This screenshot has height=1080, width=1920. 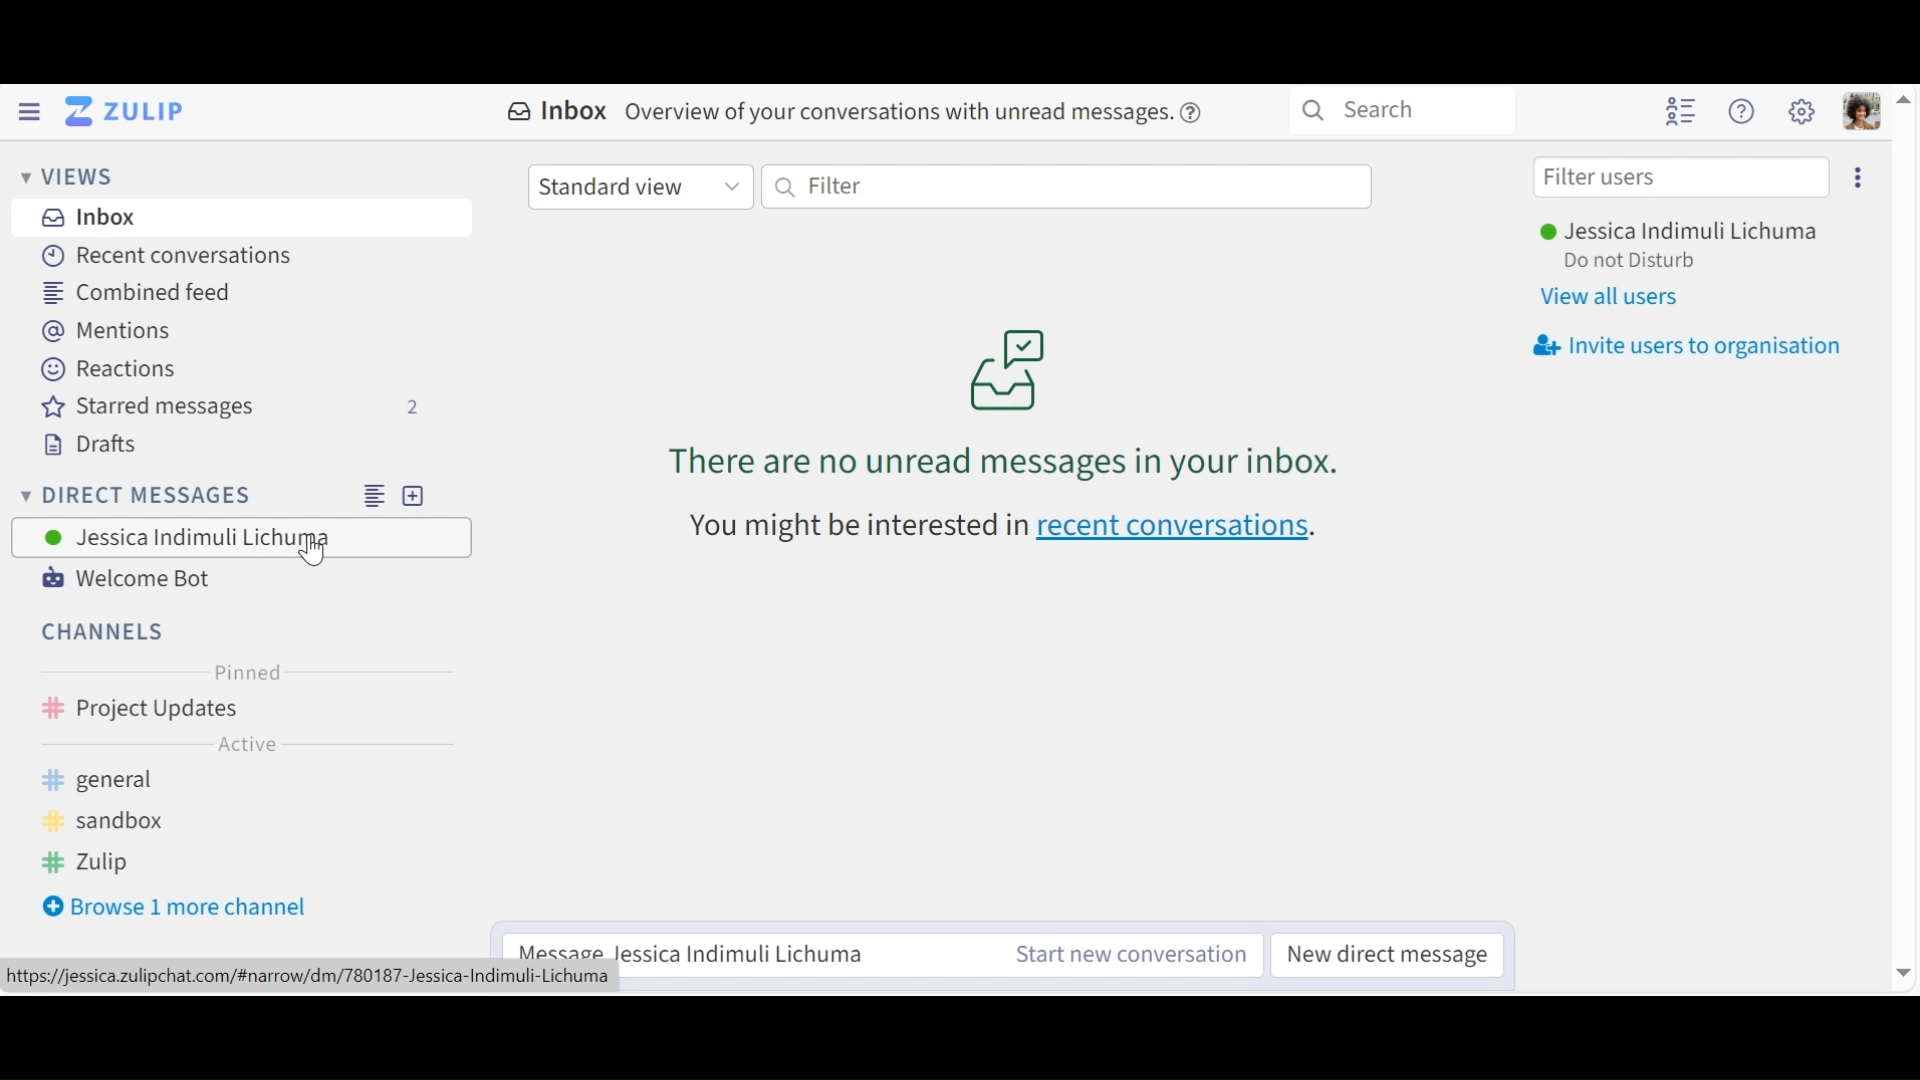 I want to click on sandbox, so click(x=114, y=822).